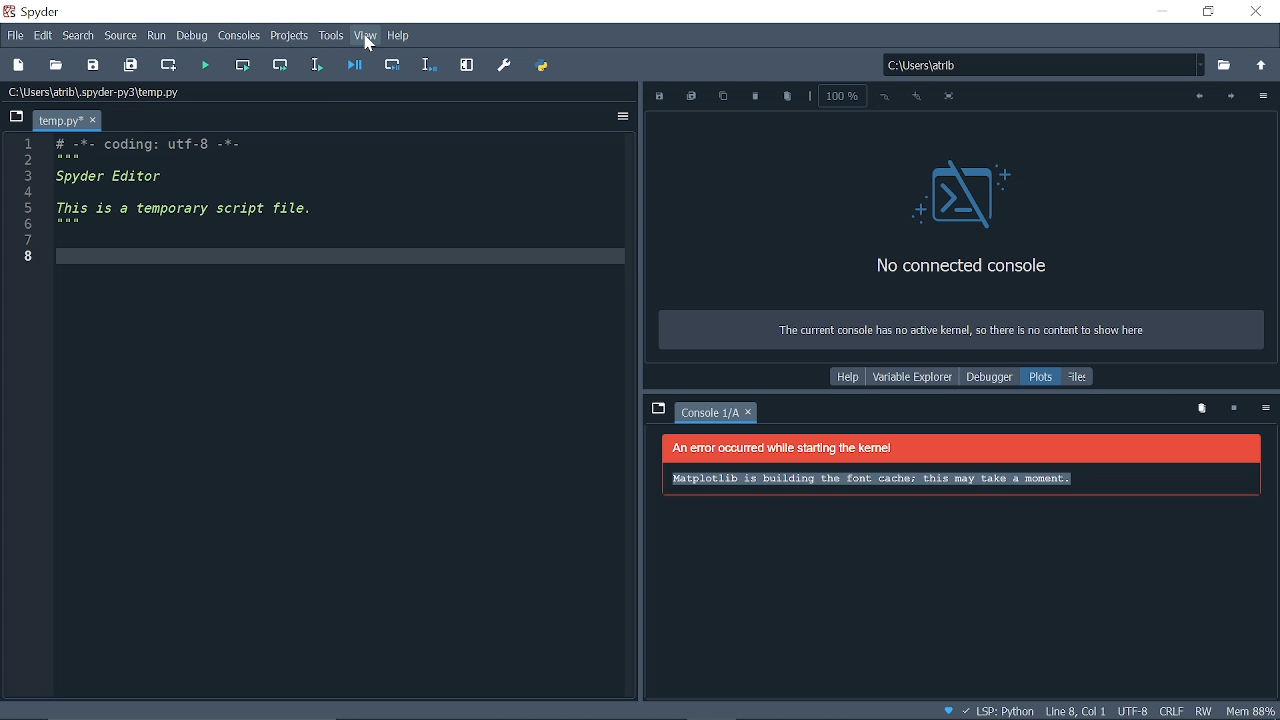 This screenshot has width=1280, height=720. What do you see at coordinates (1236, 409) in the screenshot?
I see `Input kernel` at bounding box center [1236, 409].